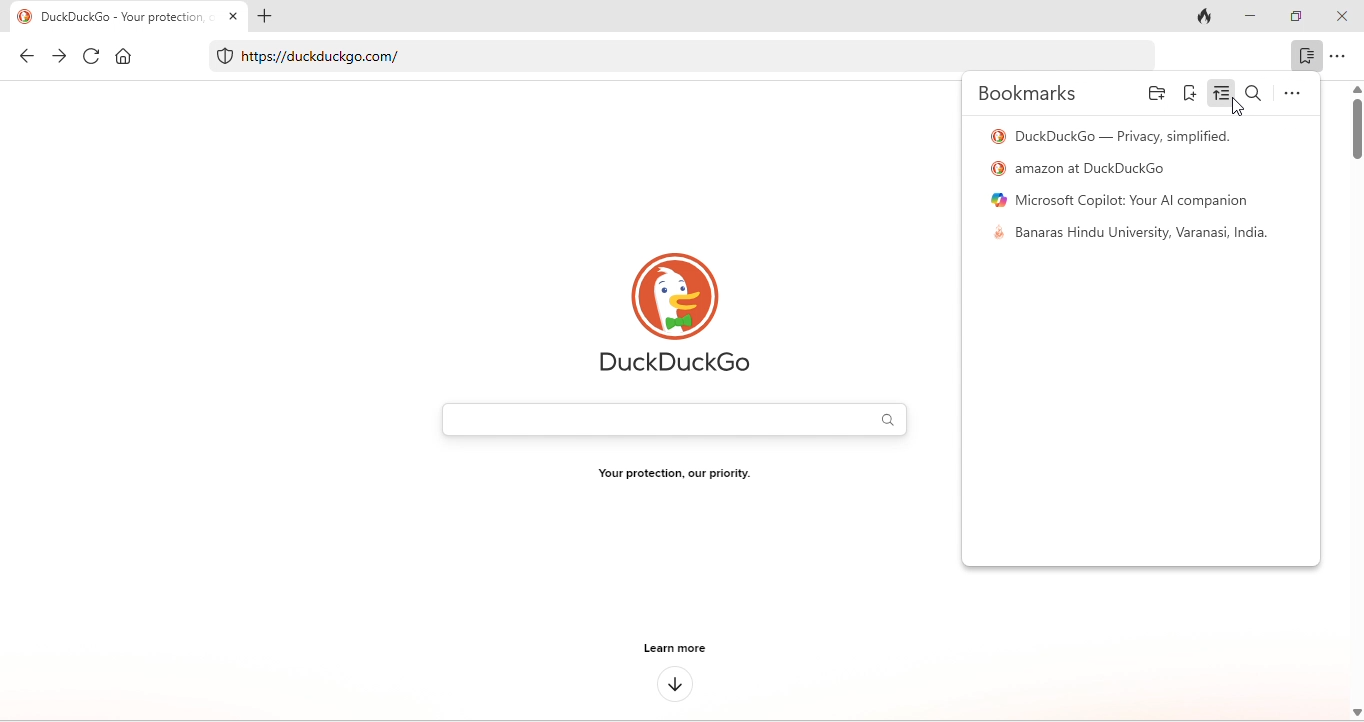 The height and width of the screenshot is (722, 1364). I want to click on duck duck go logo, so click(675, 316).